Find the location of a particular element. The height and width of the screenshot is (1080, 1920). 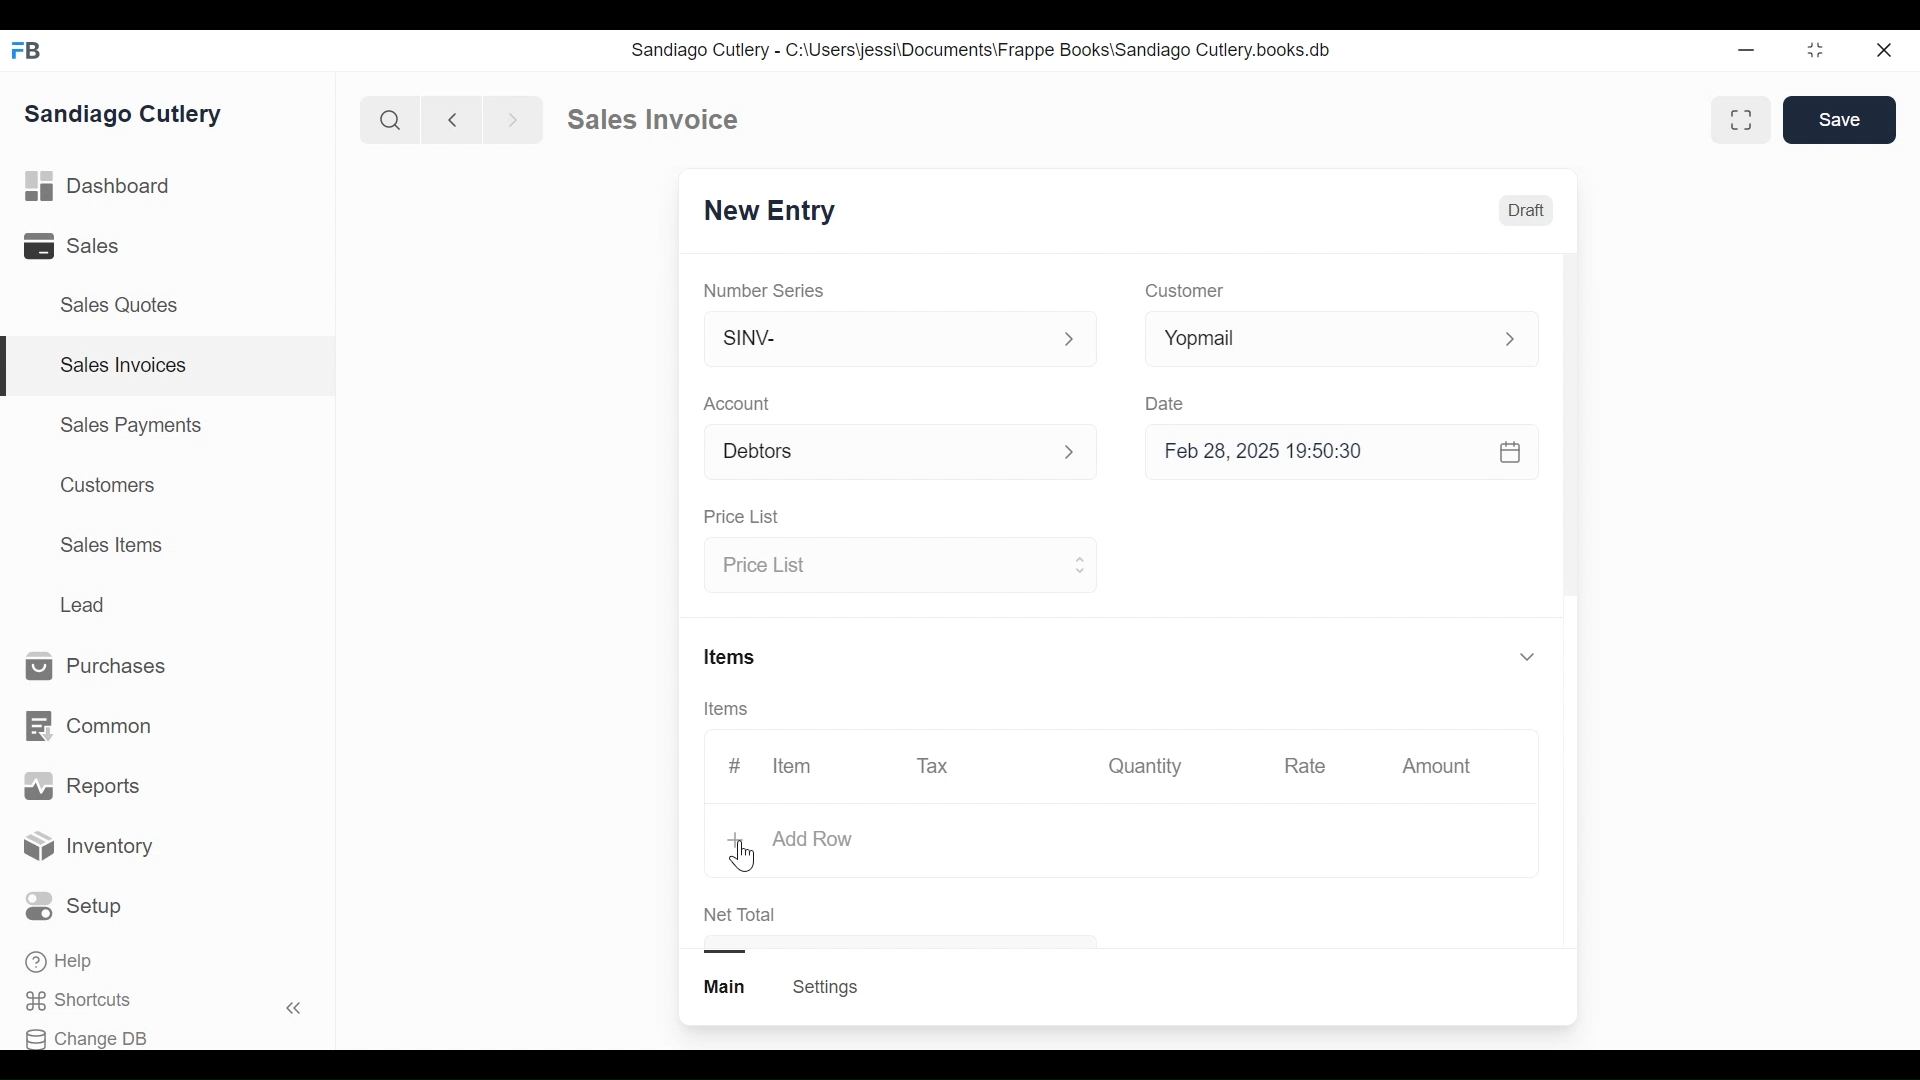

cursor is located at coordinates (741, 859).